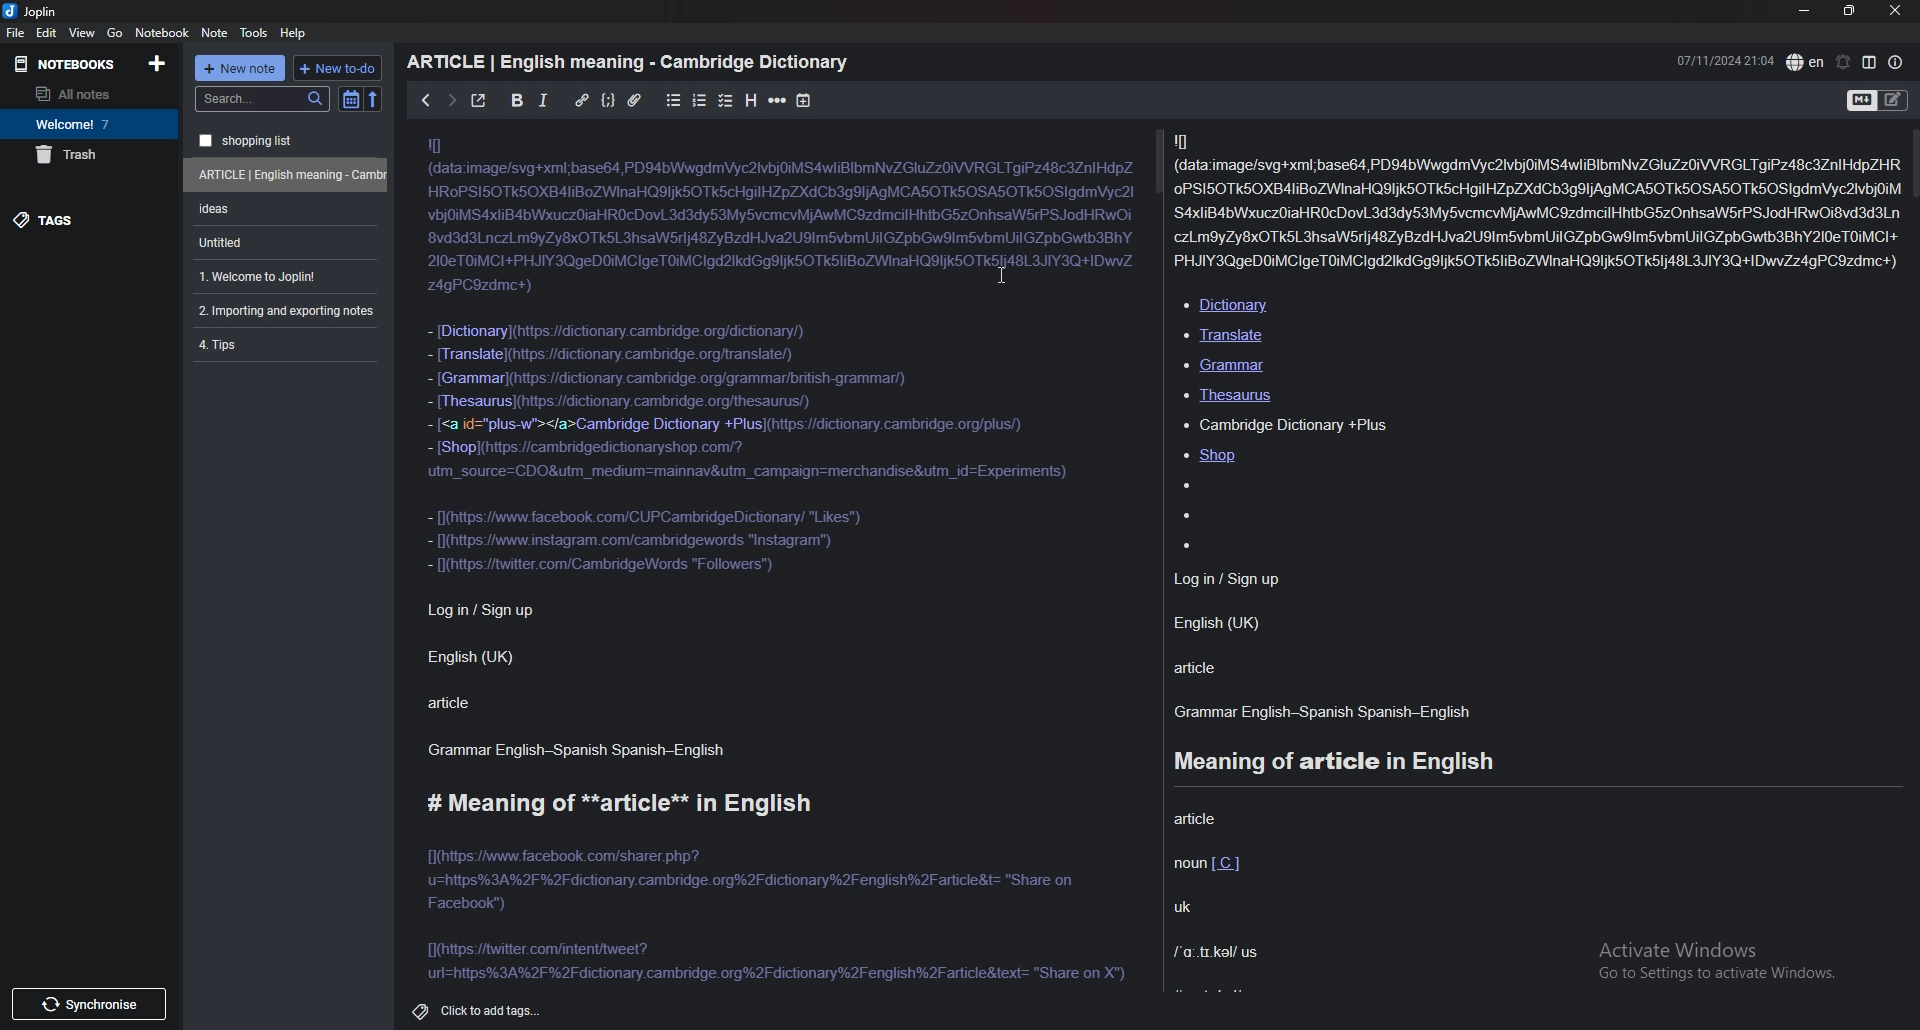 This screenshot has height=1030, width=1920. I want to click on next, so click(452, 101).